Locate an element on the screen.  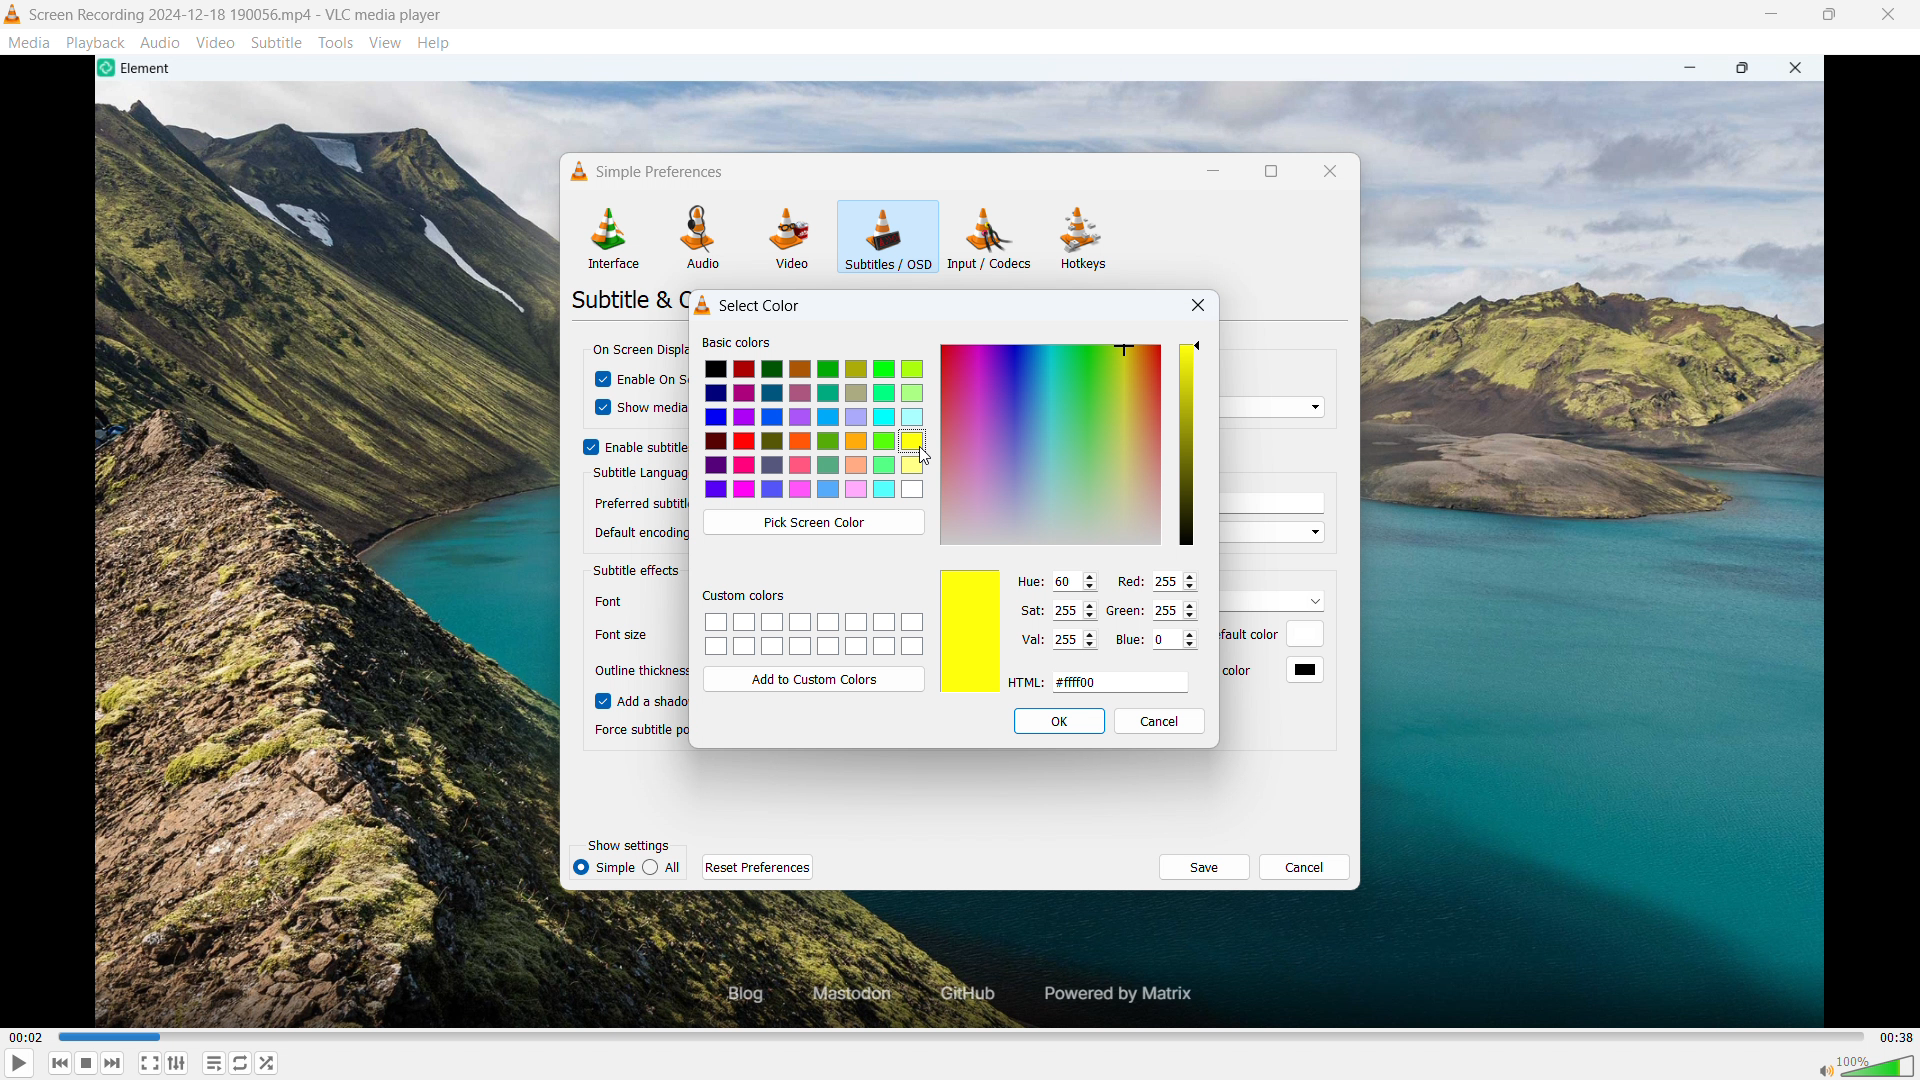
Show advanced settings  is located at coordinates (176, 1063).